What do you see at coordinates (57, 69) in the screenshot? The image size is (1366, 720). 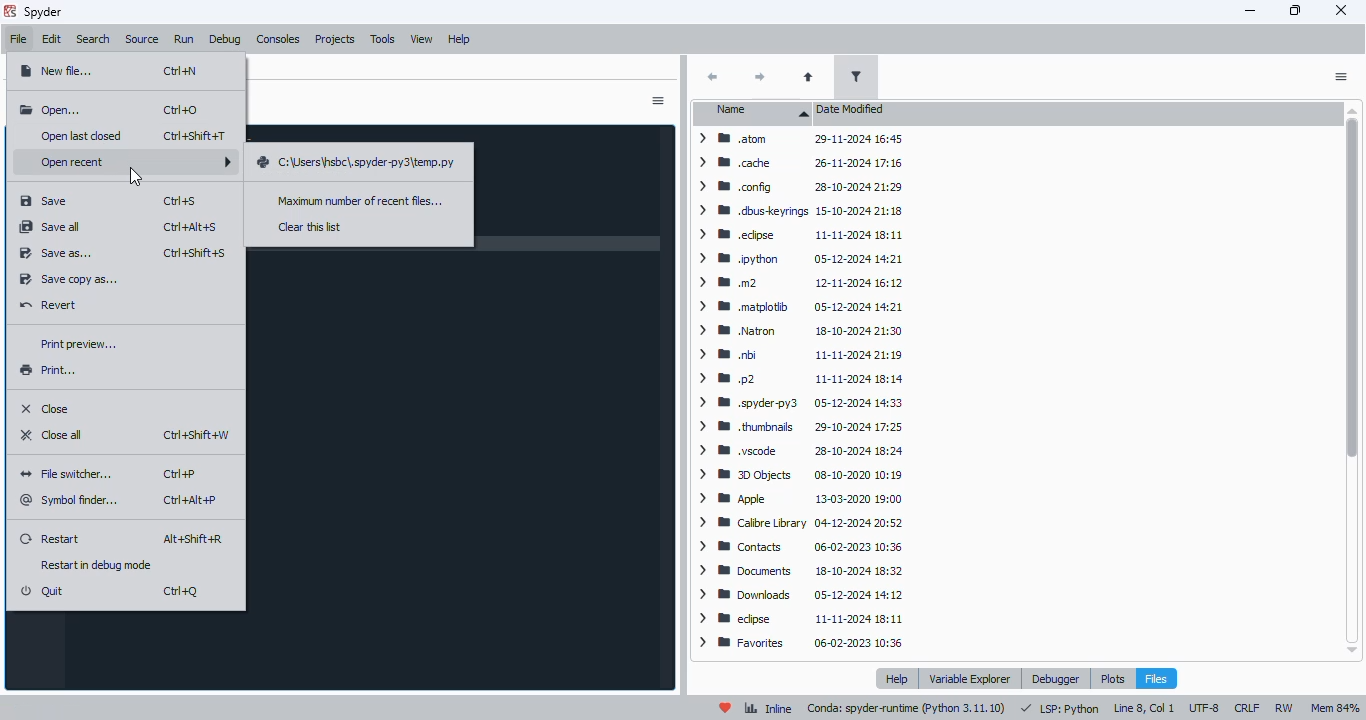 I see `new file` at bounding box center [57, 69].